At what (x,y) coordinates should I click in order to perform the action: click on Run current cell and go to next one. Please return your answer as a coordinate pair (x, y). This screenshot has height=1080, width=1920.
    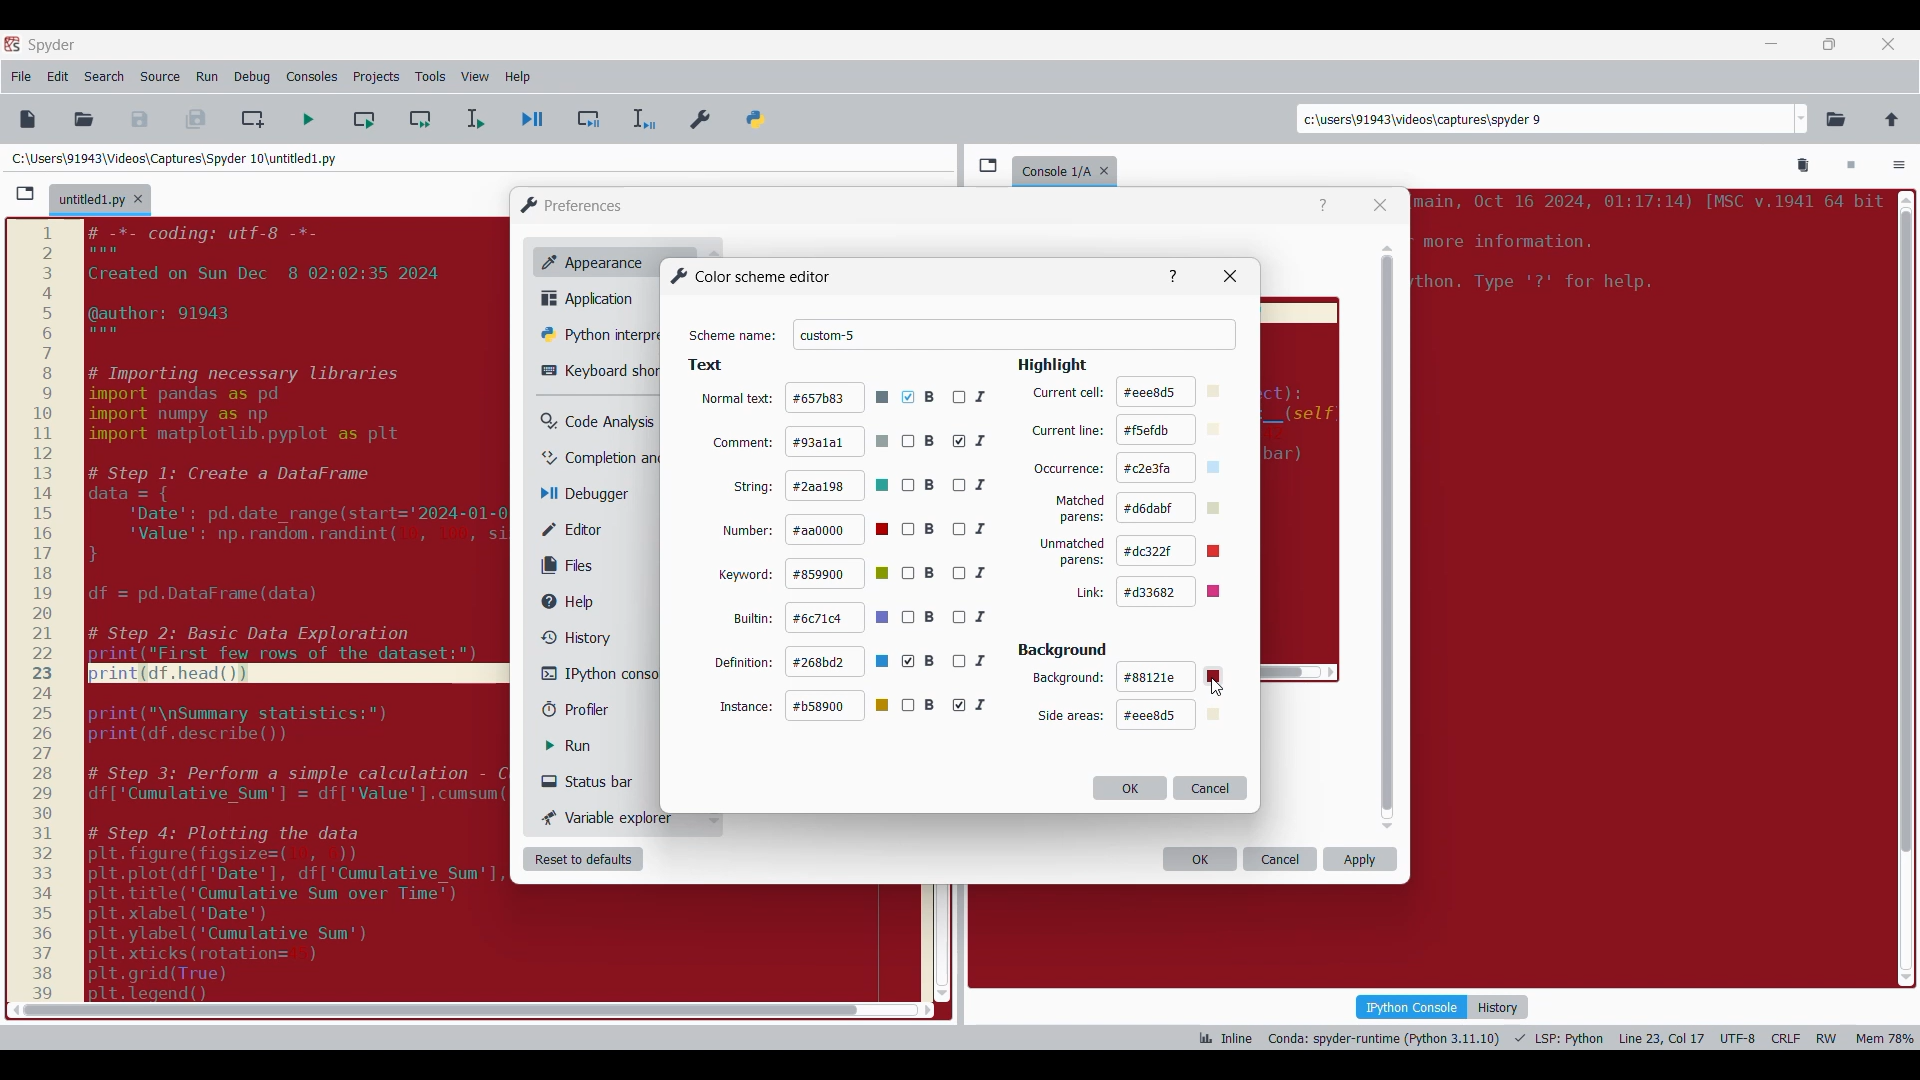
    Looking at the image, I should click on (420, 119).